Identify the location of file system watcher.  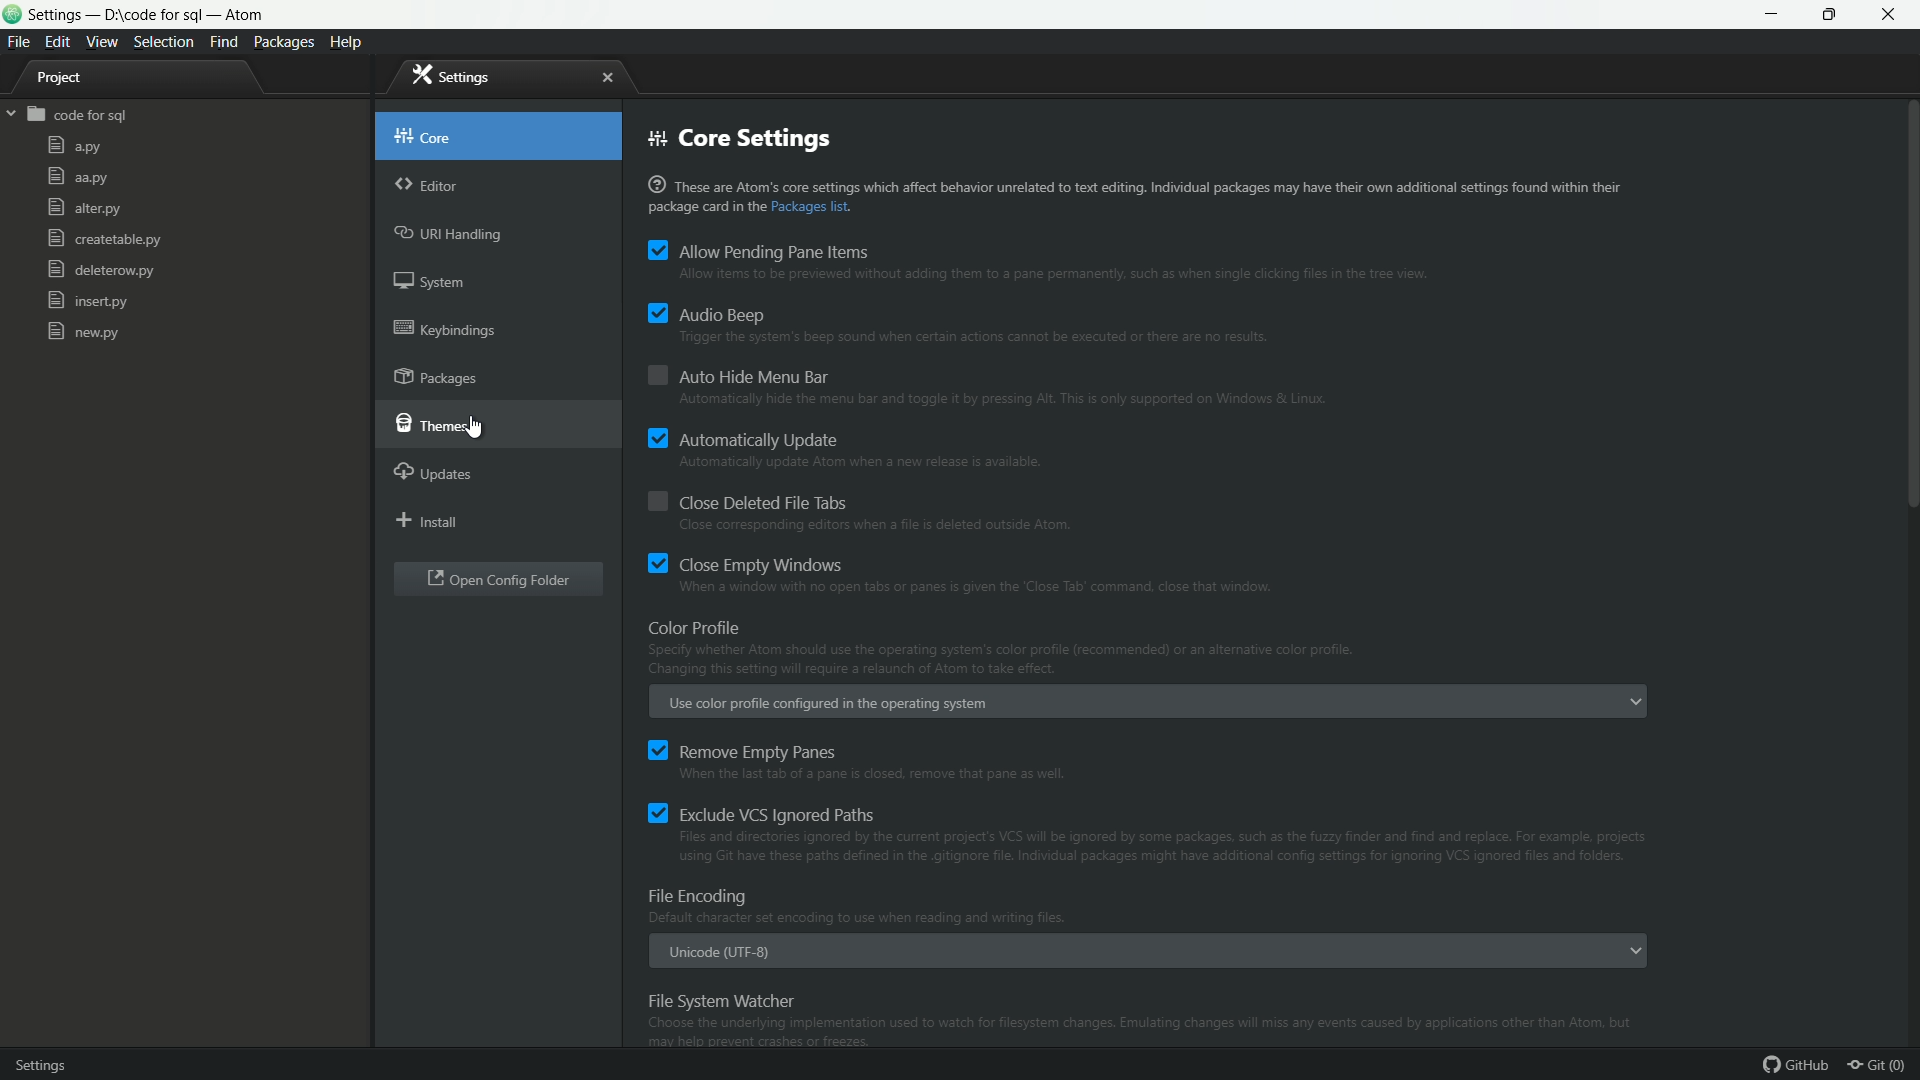
(721, 1000).